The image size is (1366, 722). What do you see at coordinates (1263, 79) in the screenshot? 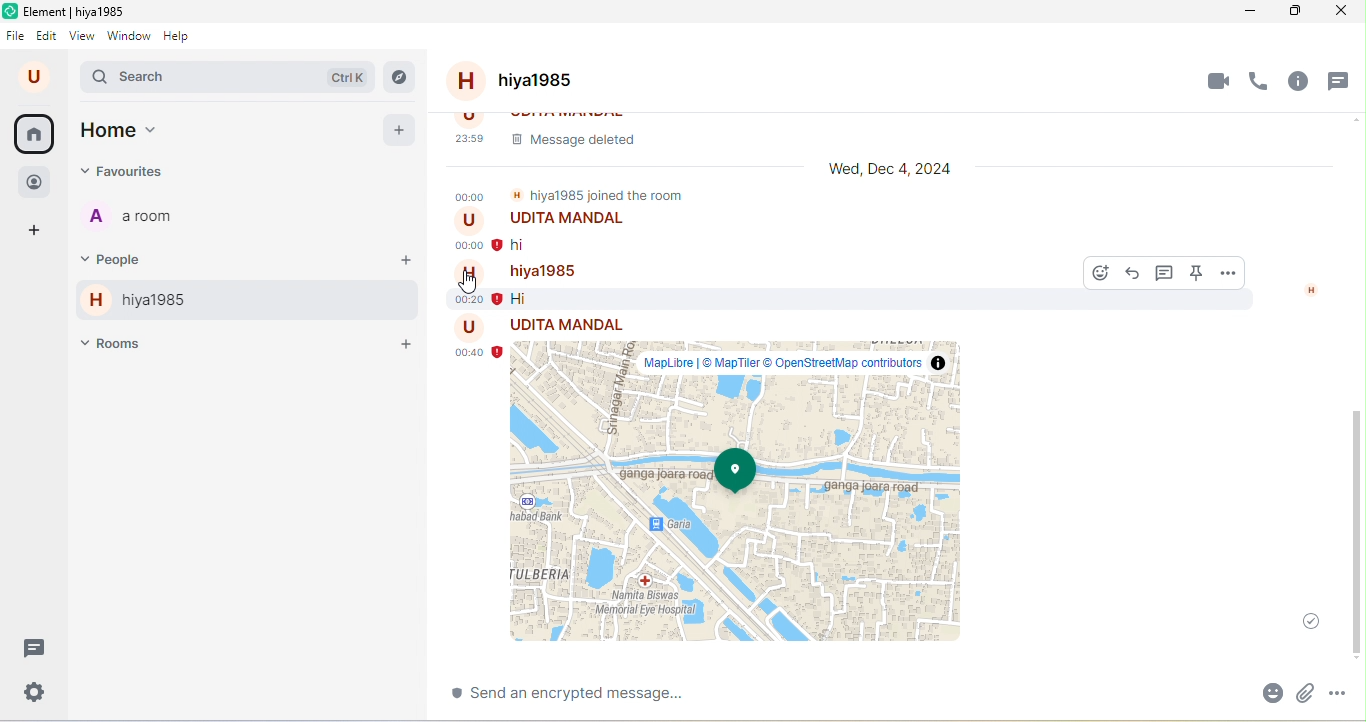
I see `audio call` at bounding box center [1263, 79].